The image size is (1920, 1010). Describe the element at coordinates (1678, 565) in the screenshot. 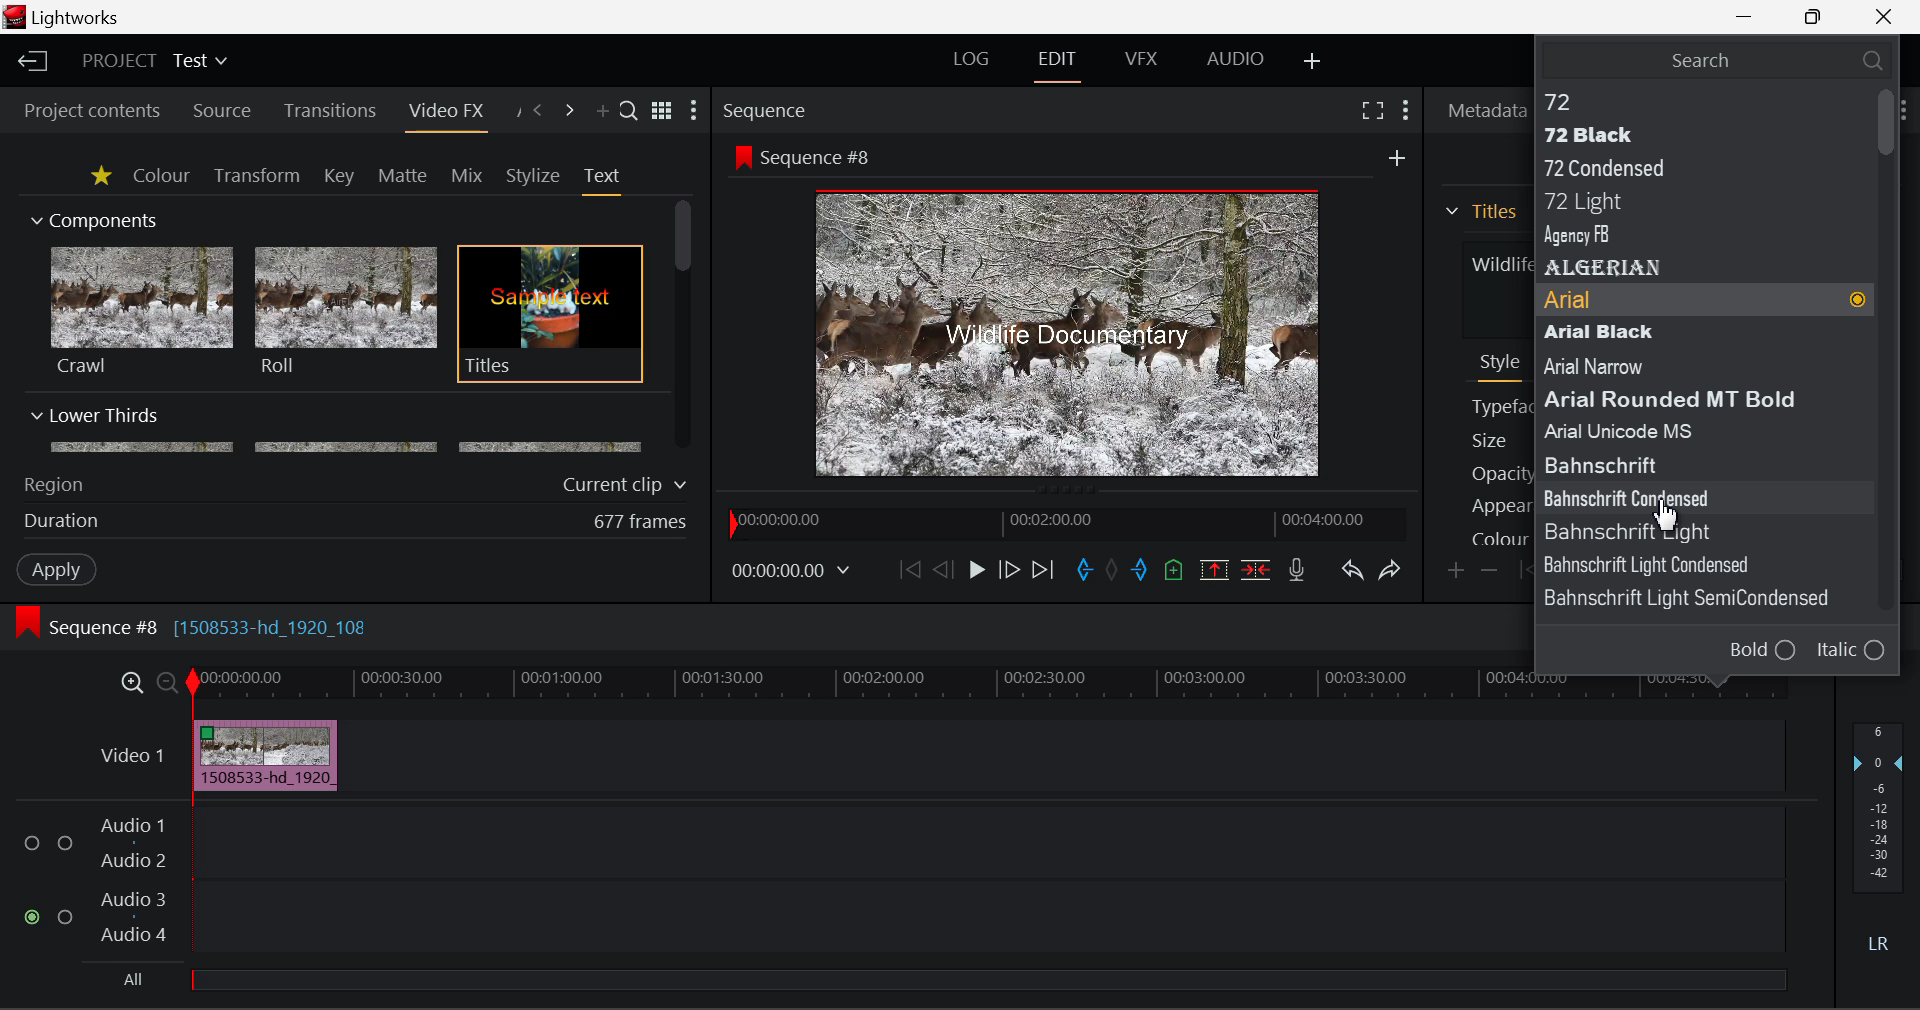

I see `Bahnschrift` at that location.